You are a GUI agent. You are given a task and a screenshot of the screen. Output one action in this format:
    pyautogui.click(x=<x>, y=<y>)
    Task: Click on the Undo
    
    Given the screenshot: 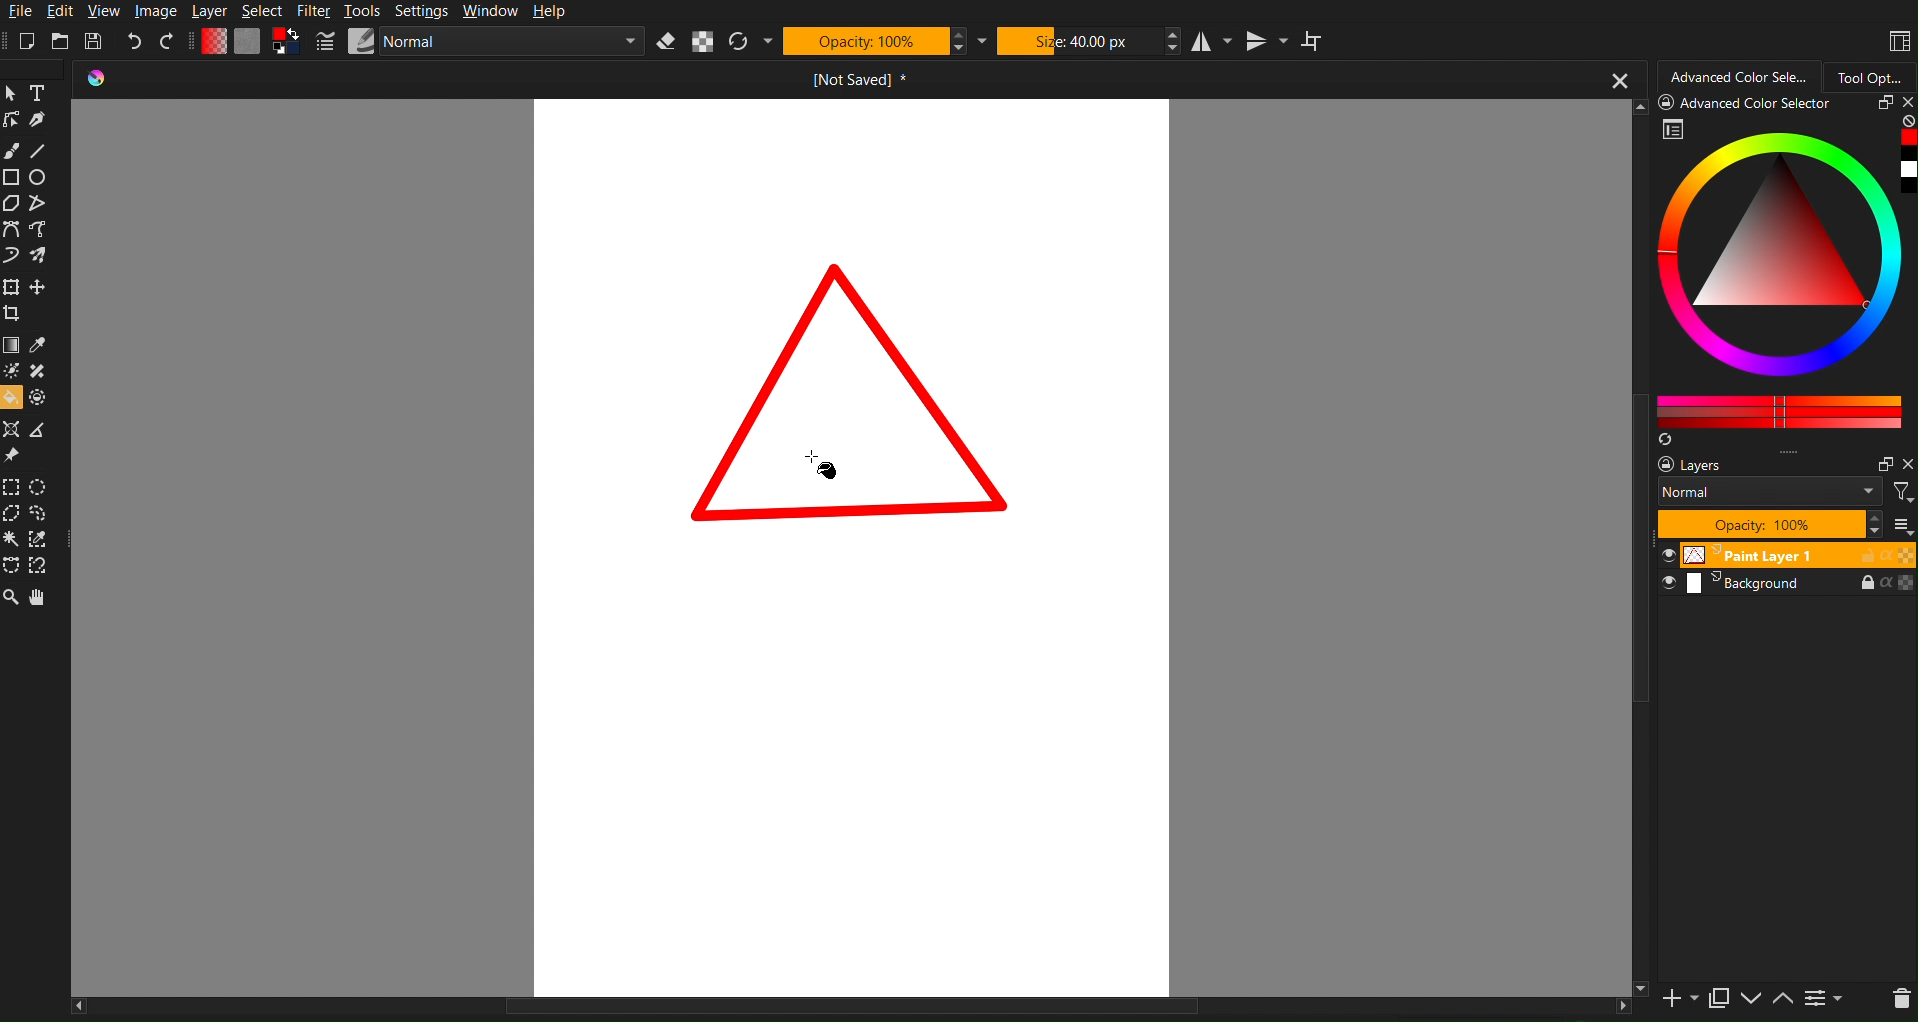 What is the action you would take?
    pyautogui.click(x=134, y=42)
    